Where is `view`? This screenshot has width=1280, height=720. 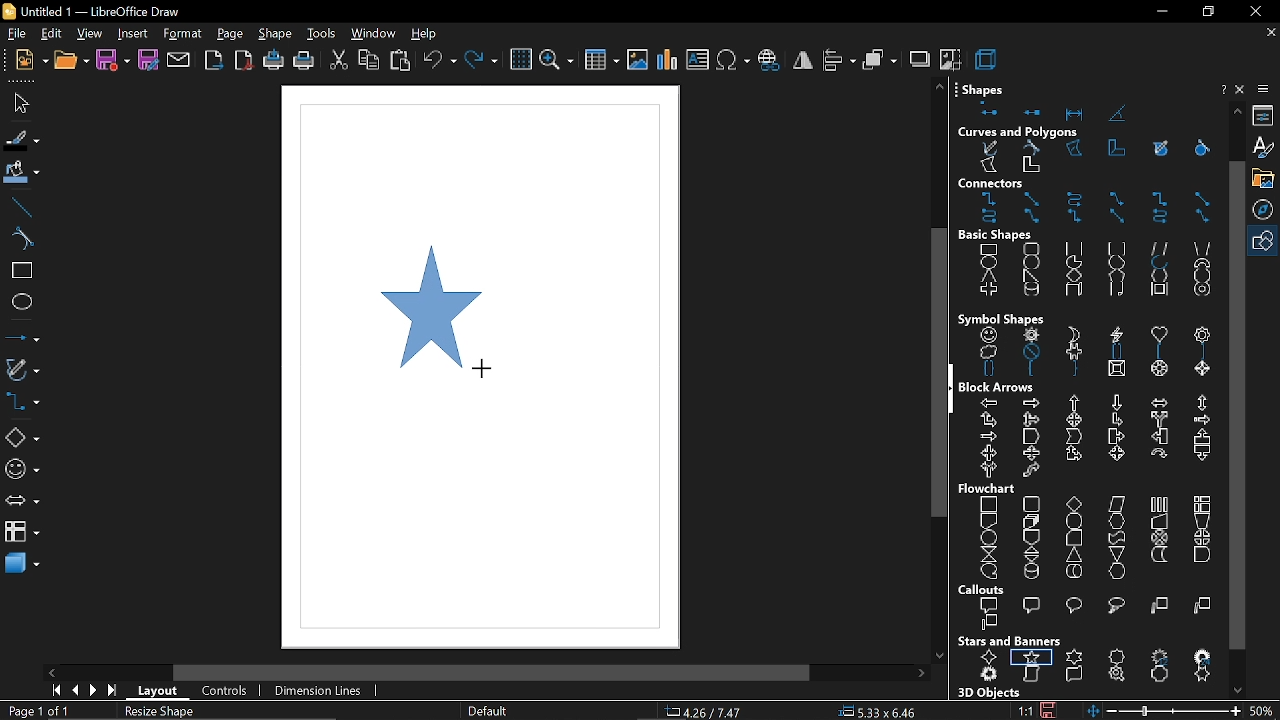
view is located at coordinates (87, 34).